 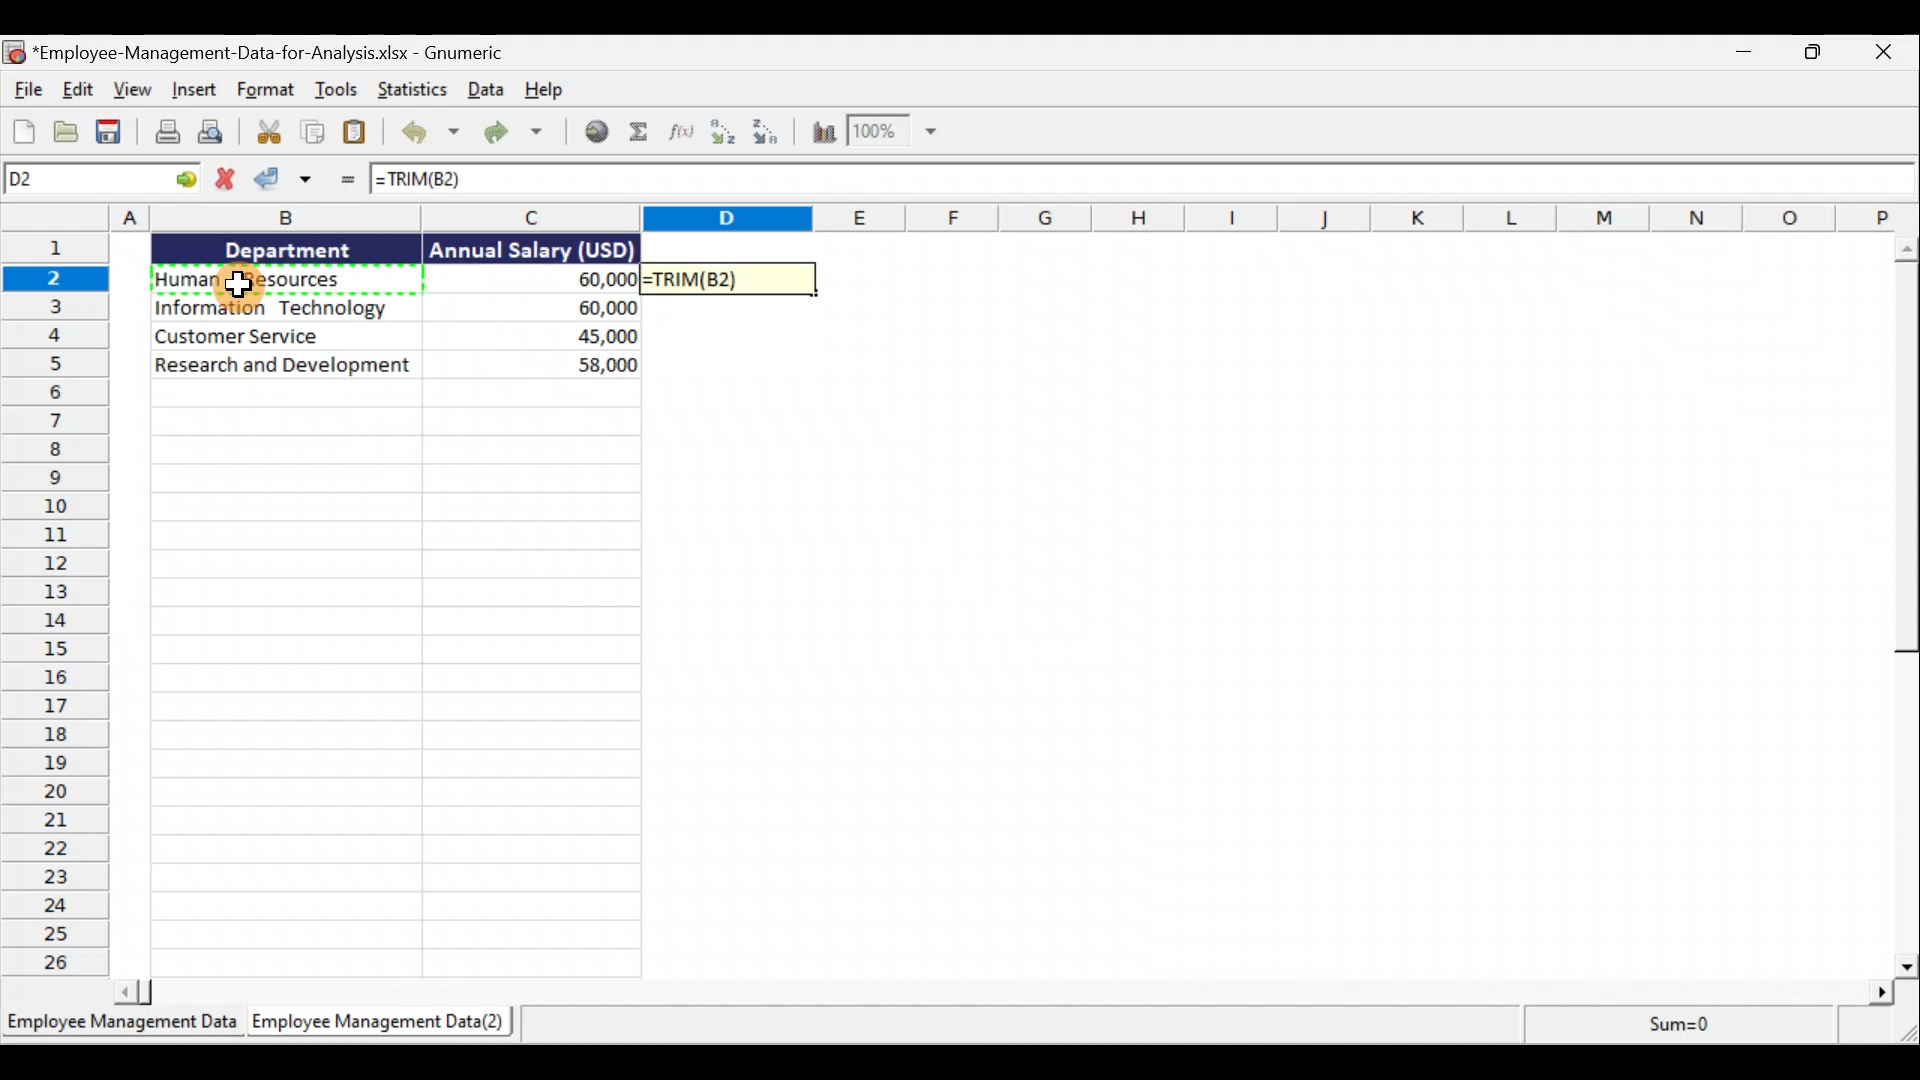 What do you see at coordinates (773, 133) in the screenshot?
I see `Sort descending` at bounding box center [773, 133].